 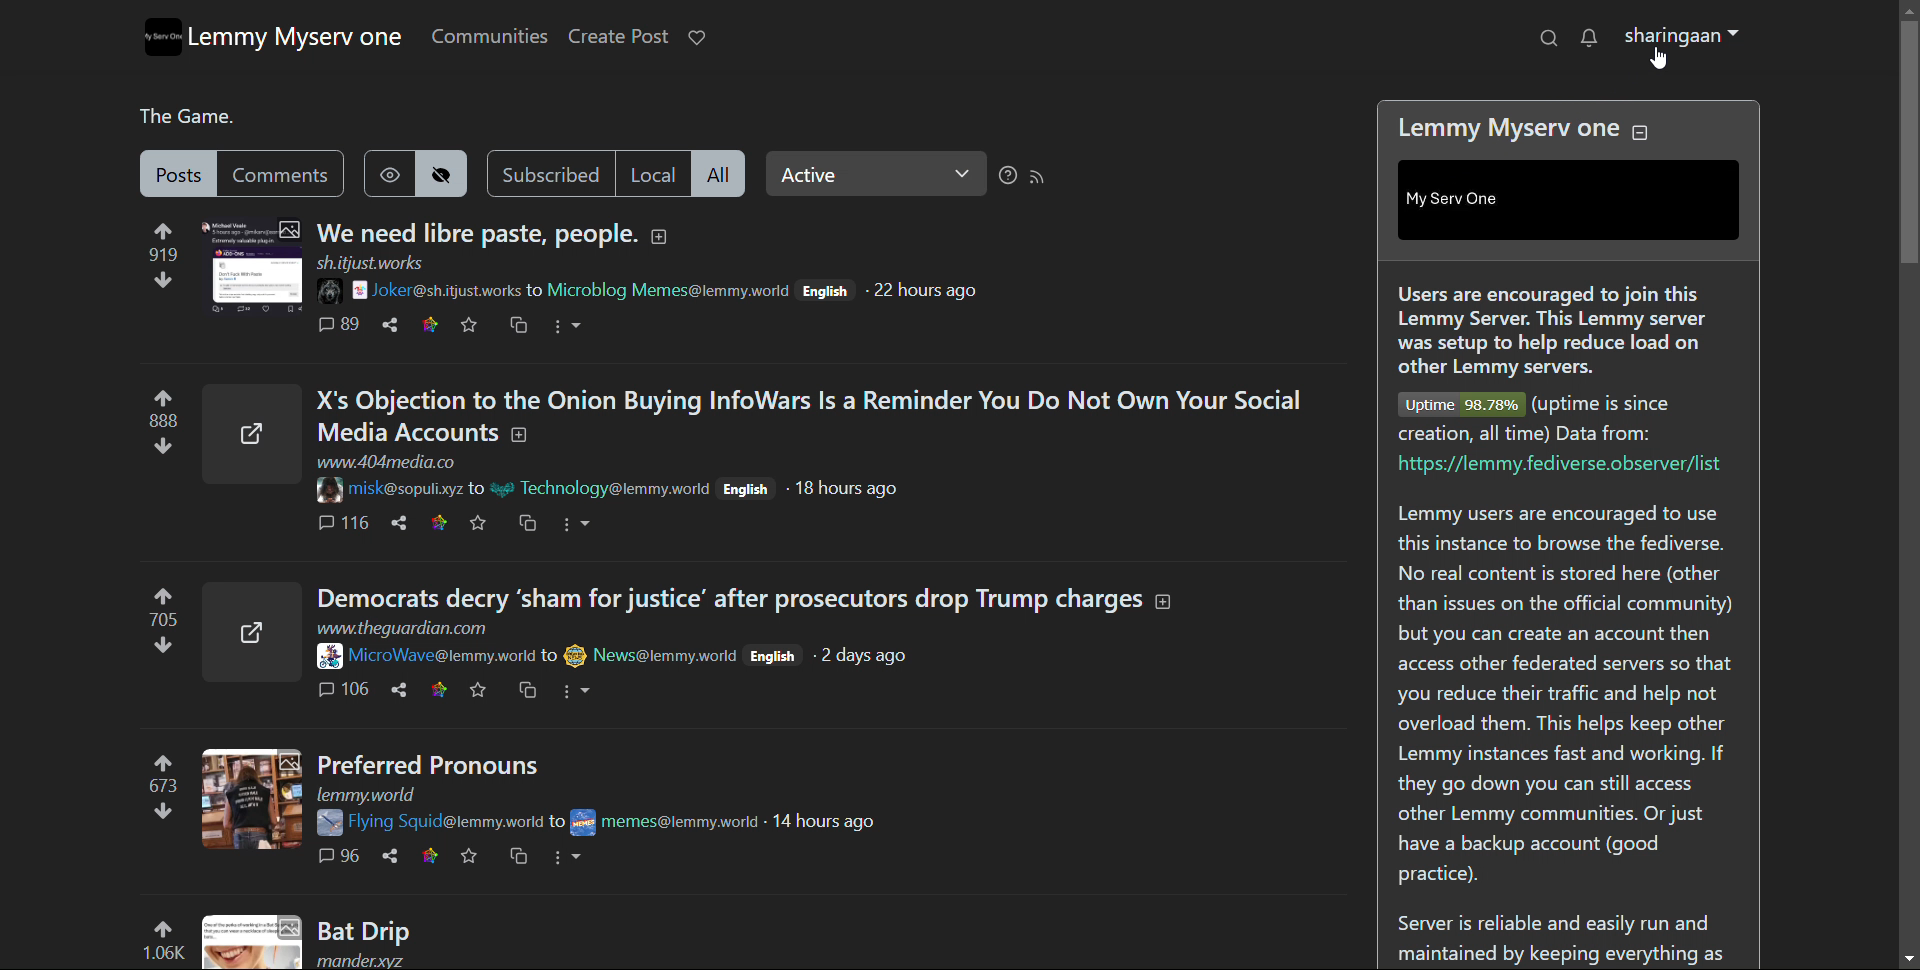 What do you see at coordinates (406, 522) in the screenshot?
I see `share` at bounding box center [406, 522].